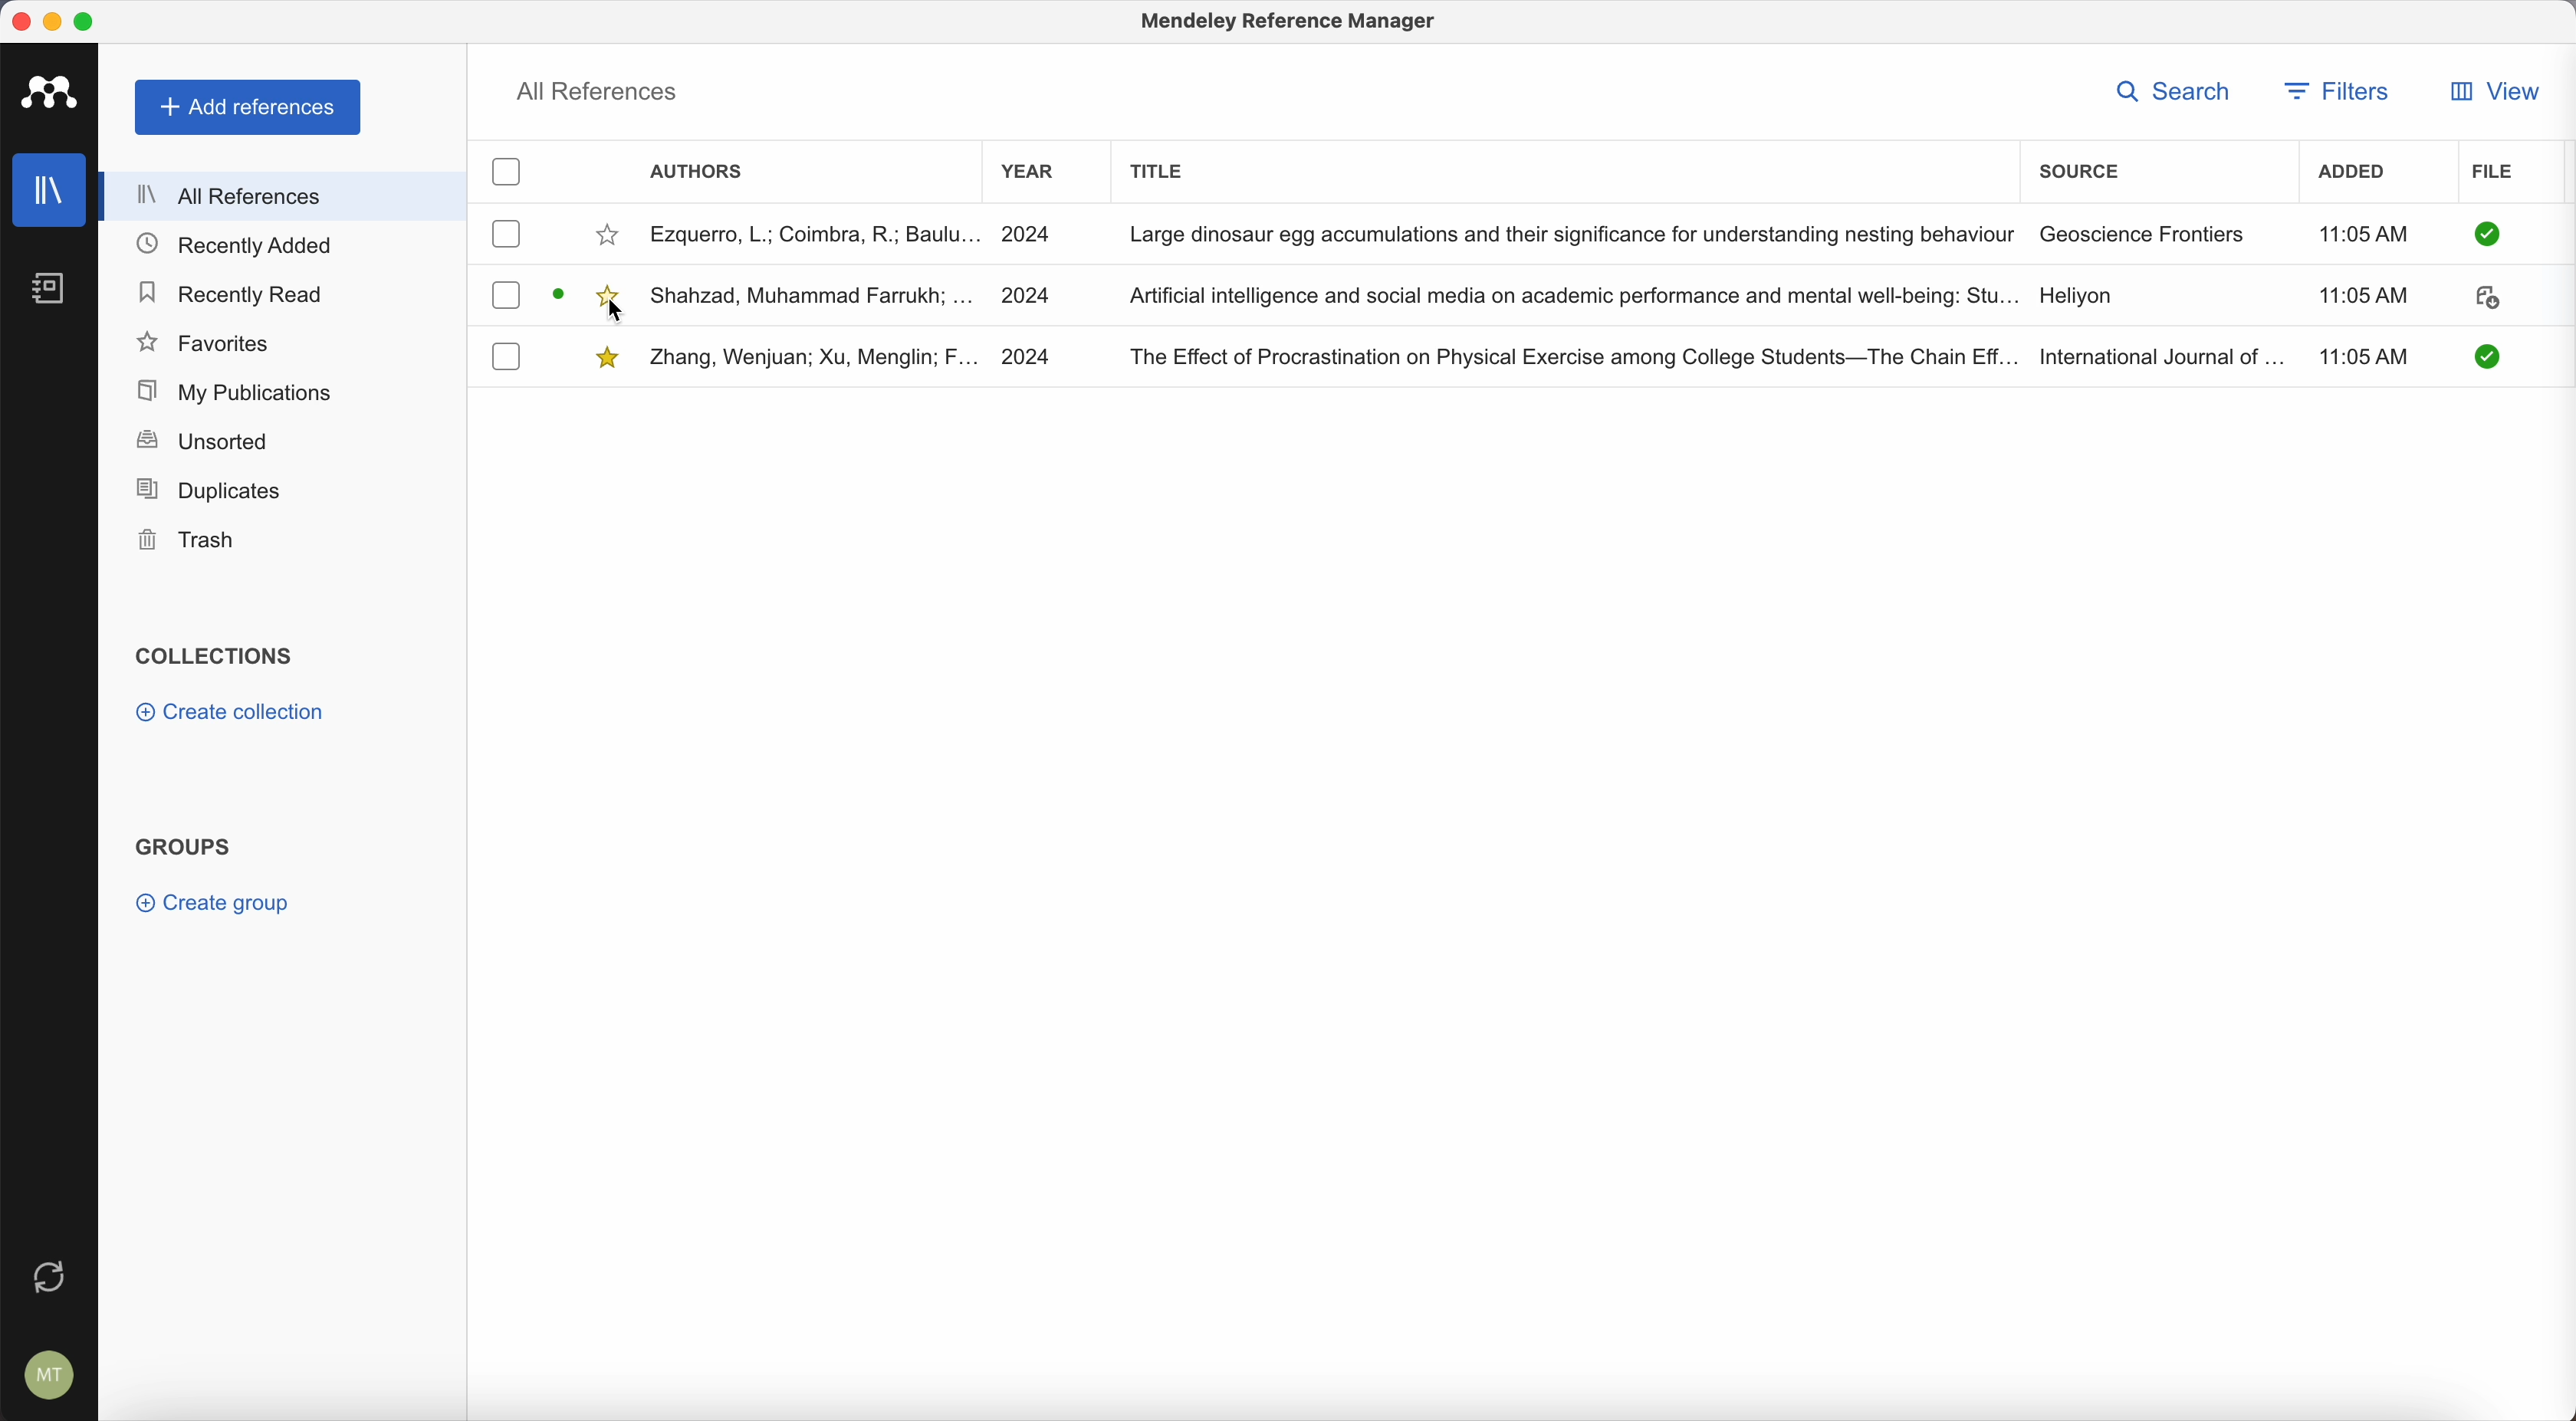 The width and height of the screenshot is (2576, 1421). Describe the element at coordinates (609, 290) in the screenshot. I see `favorite` at that location.